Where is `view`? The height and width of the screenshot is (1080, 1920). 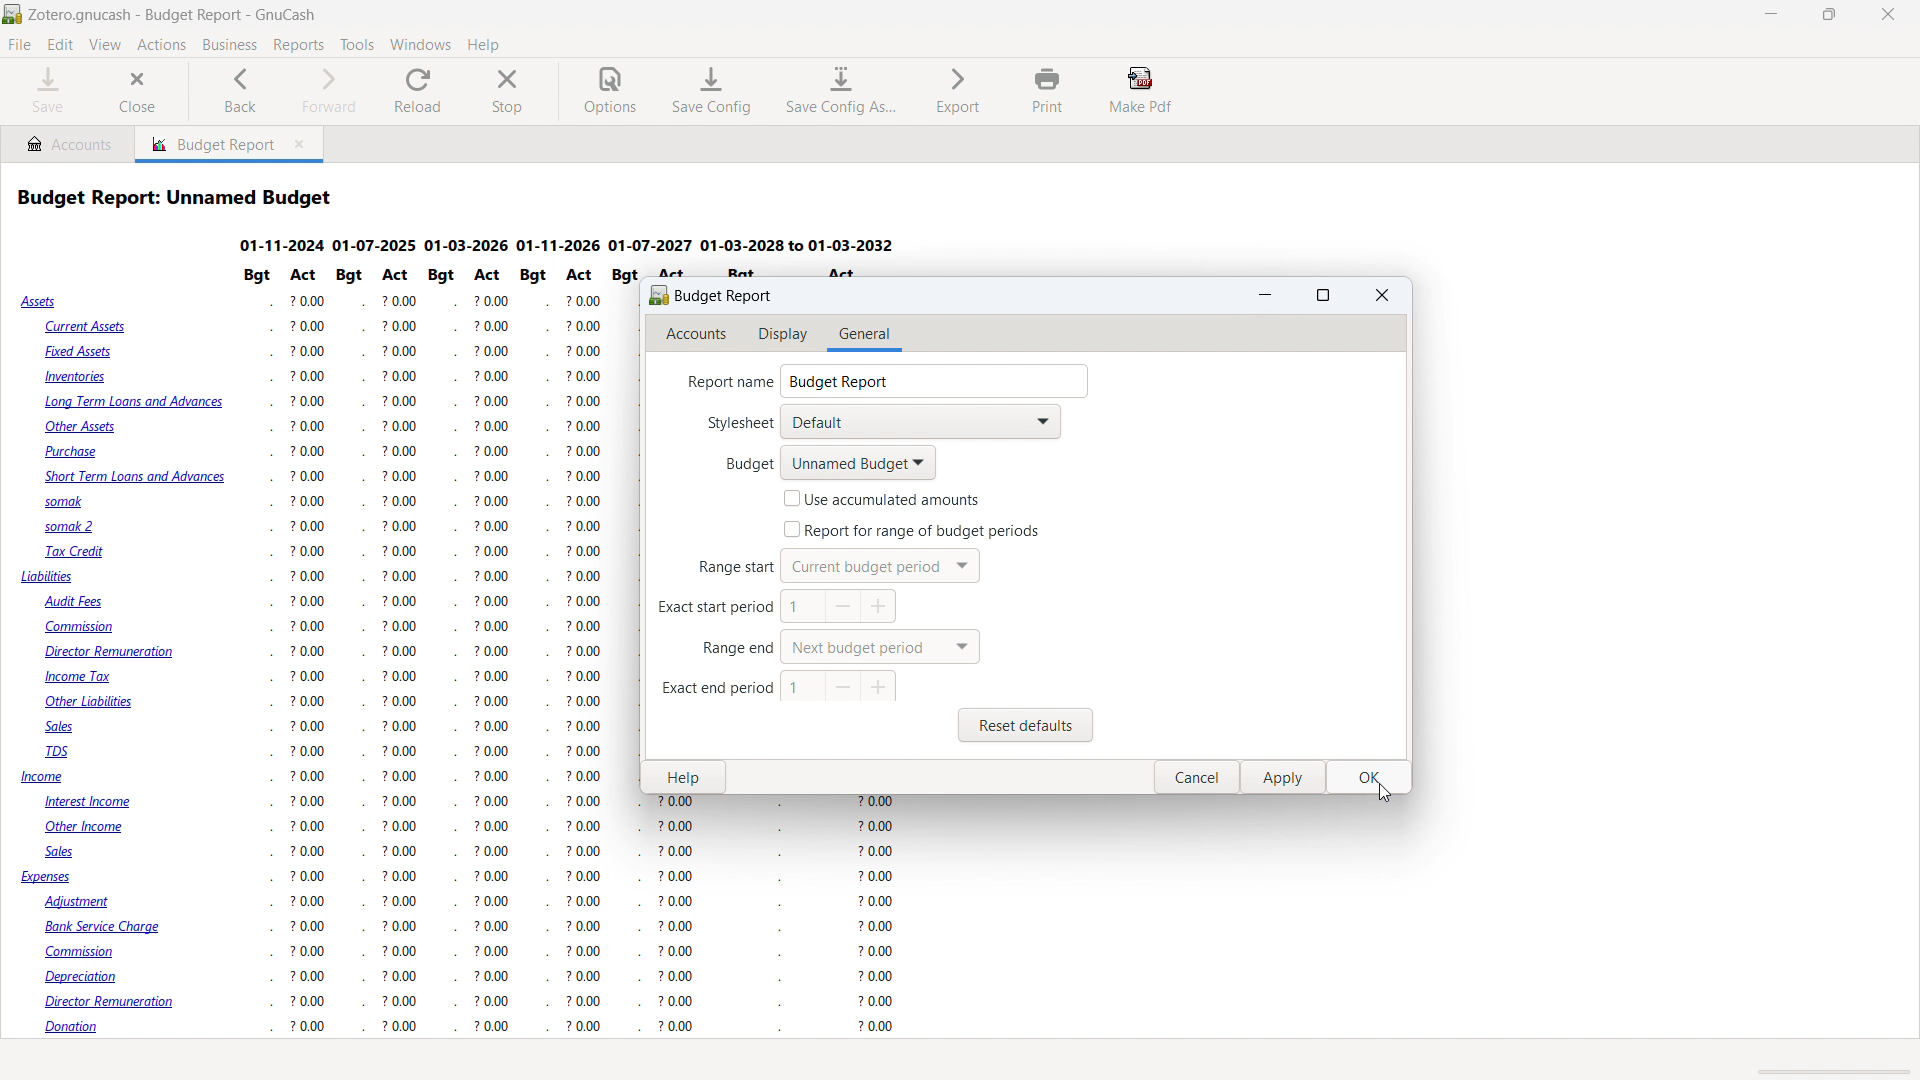
view is located at coordinates (105, 45).